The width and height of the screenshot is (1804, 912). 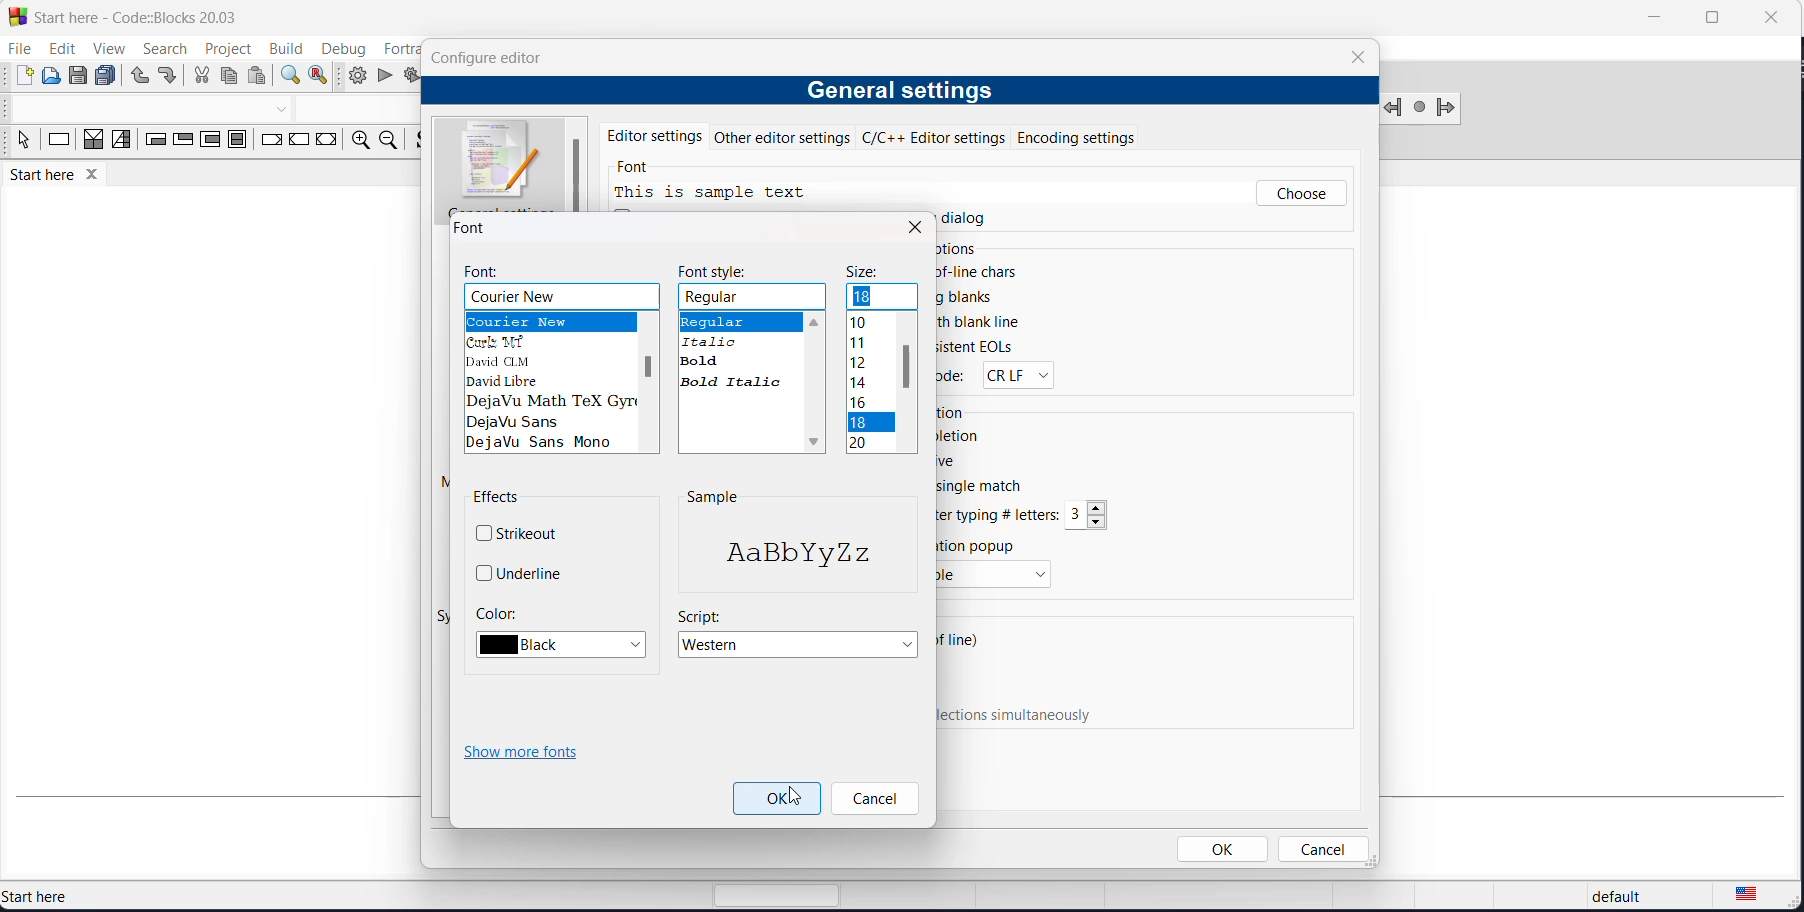 I want to click on sample text, so click(x=794, y=554).